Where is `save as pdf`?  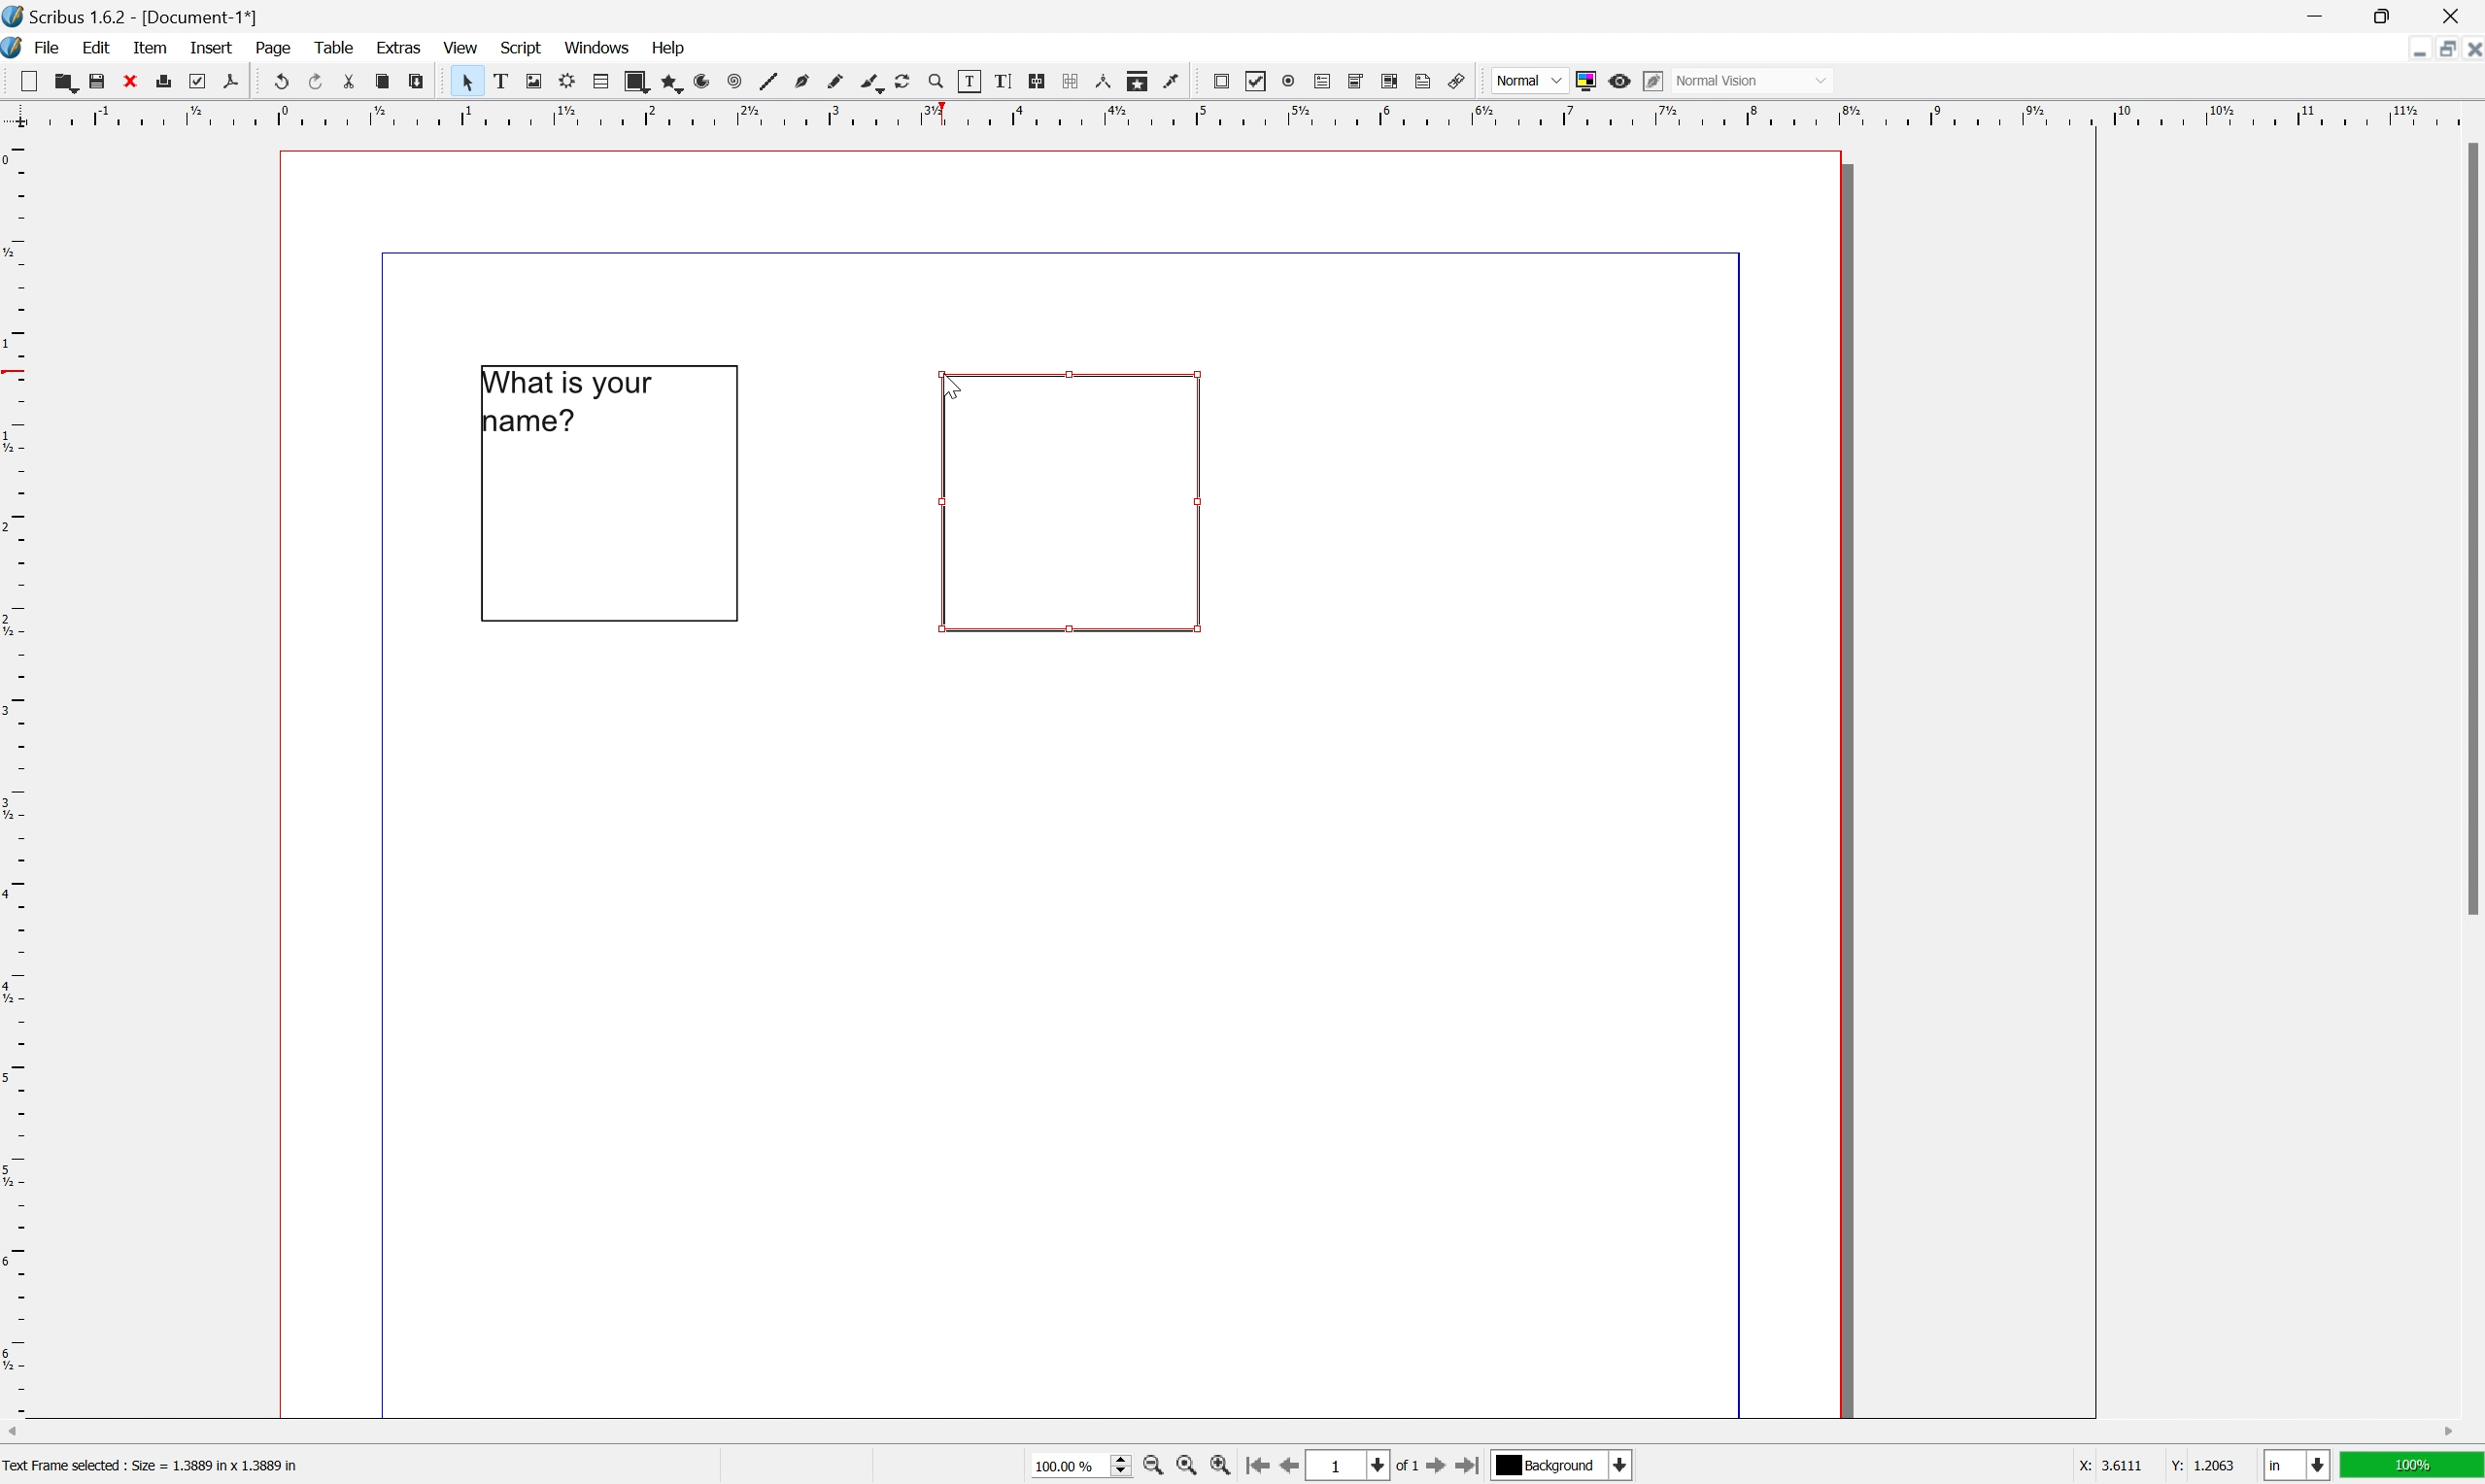 save as pdf is located at coordinates (230, 80).